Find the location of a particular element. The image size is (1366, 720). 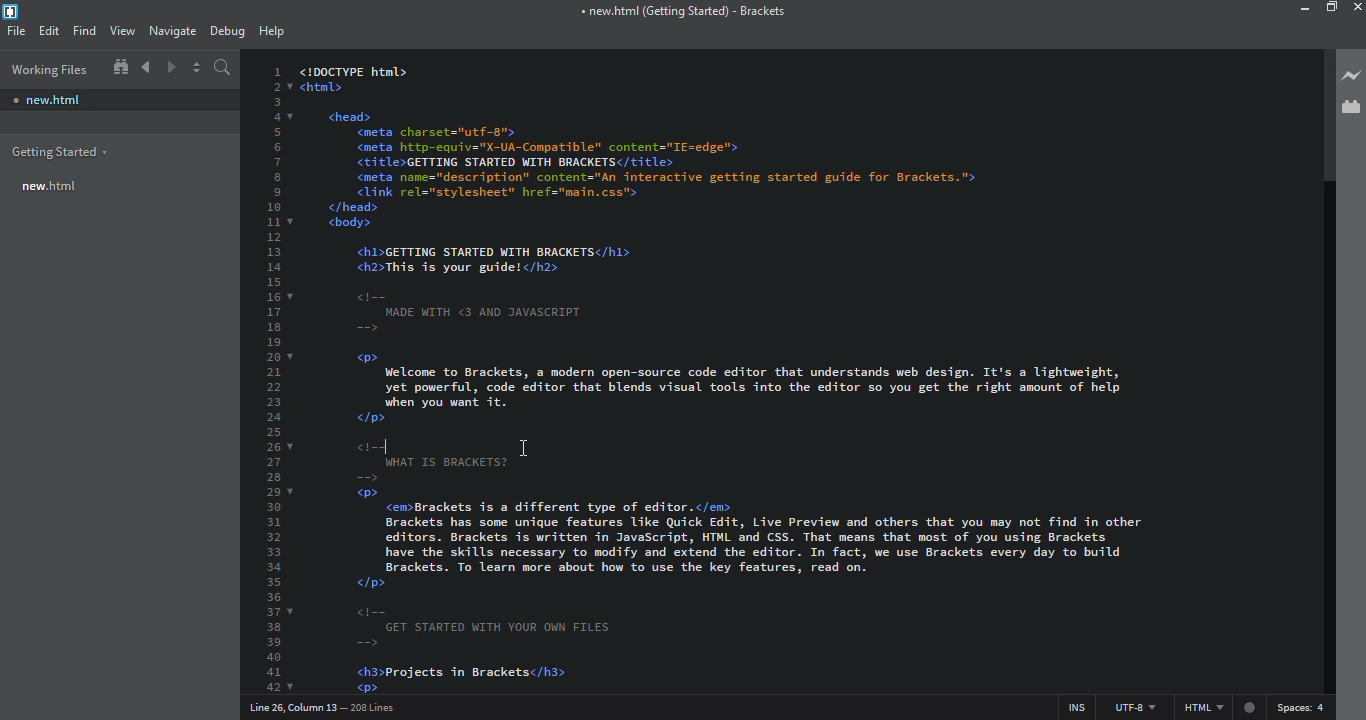

getting started is located at coordinates (58, 153).